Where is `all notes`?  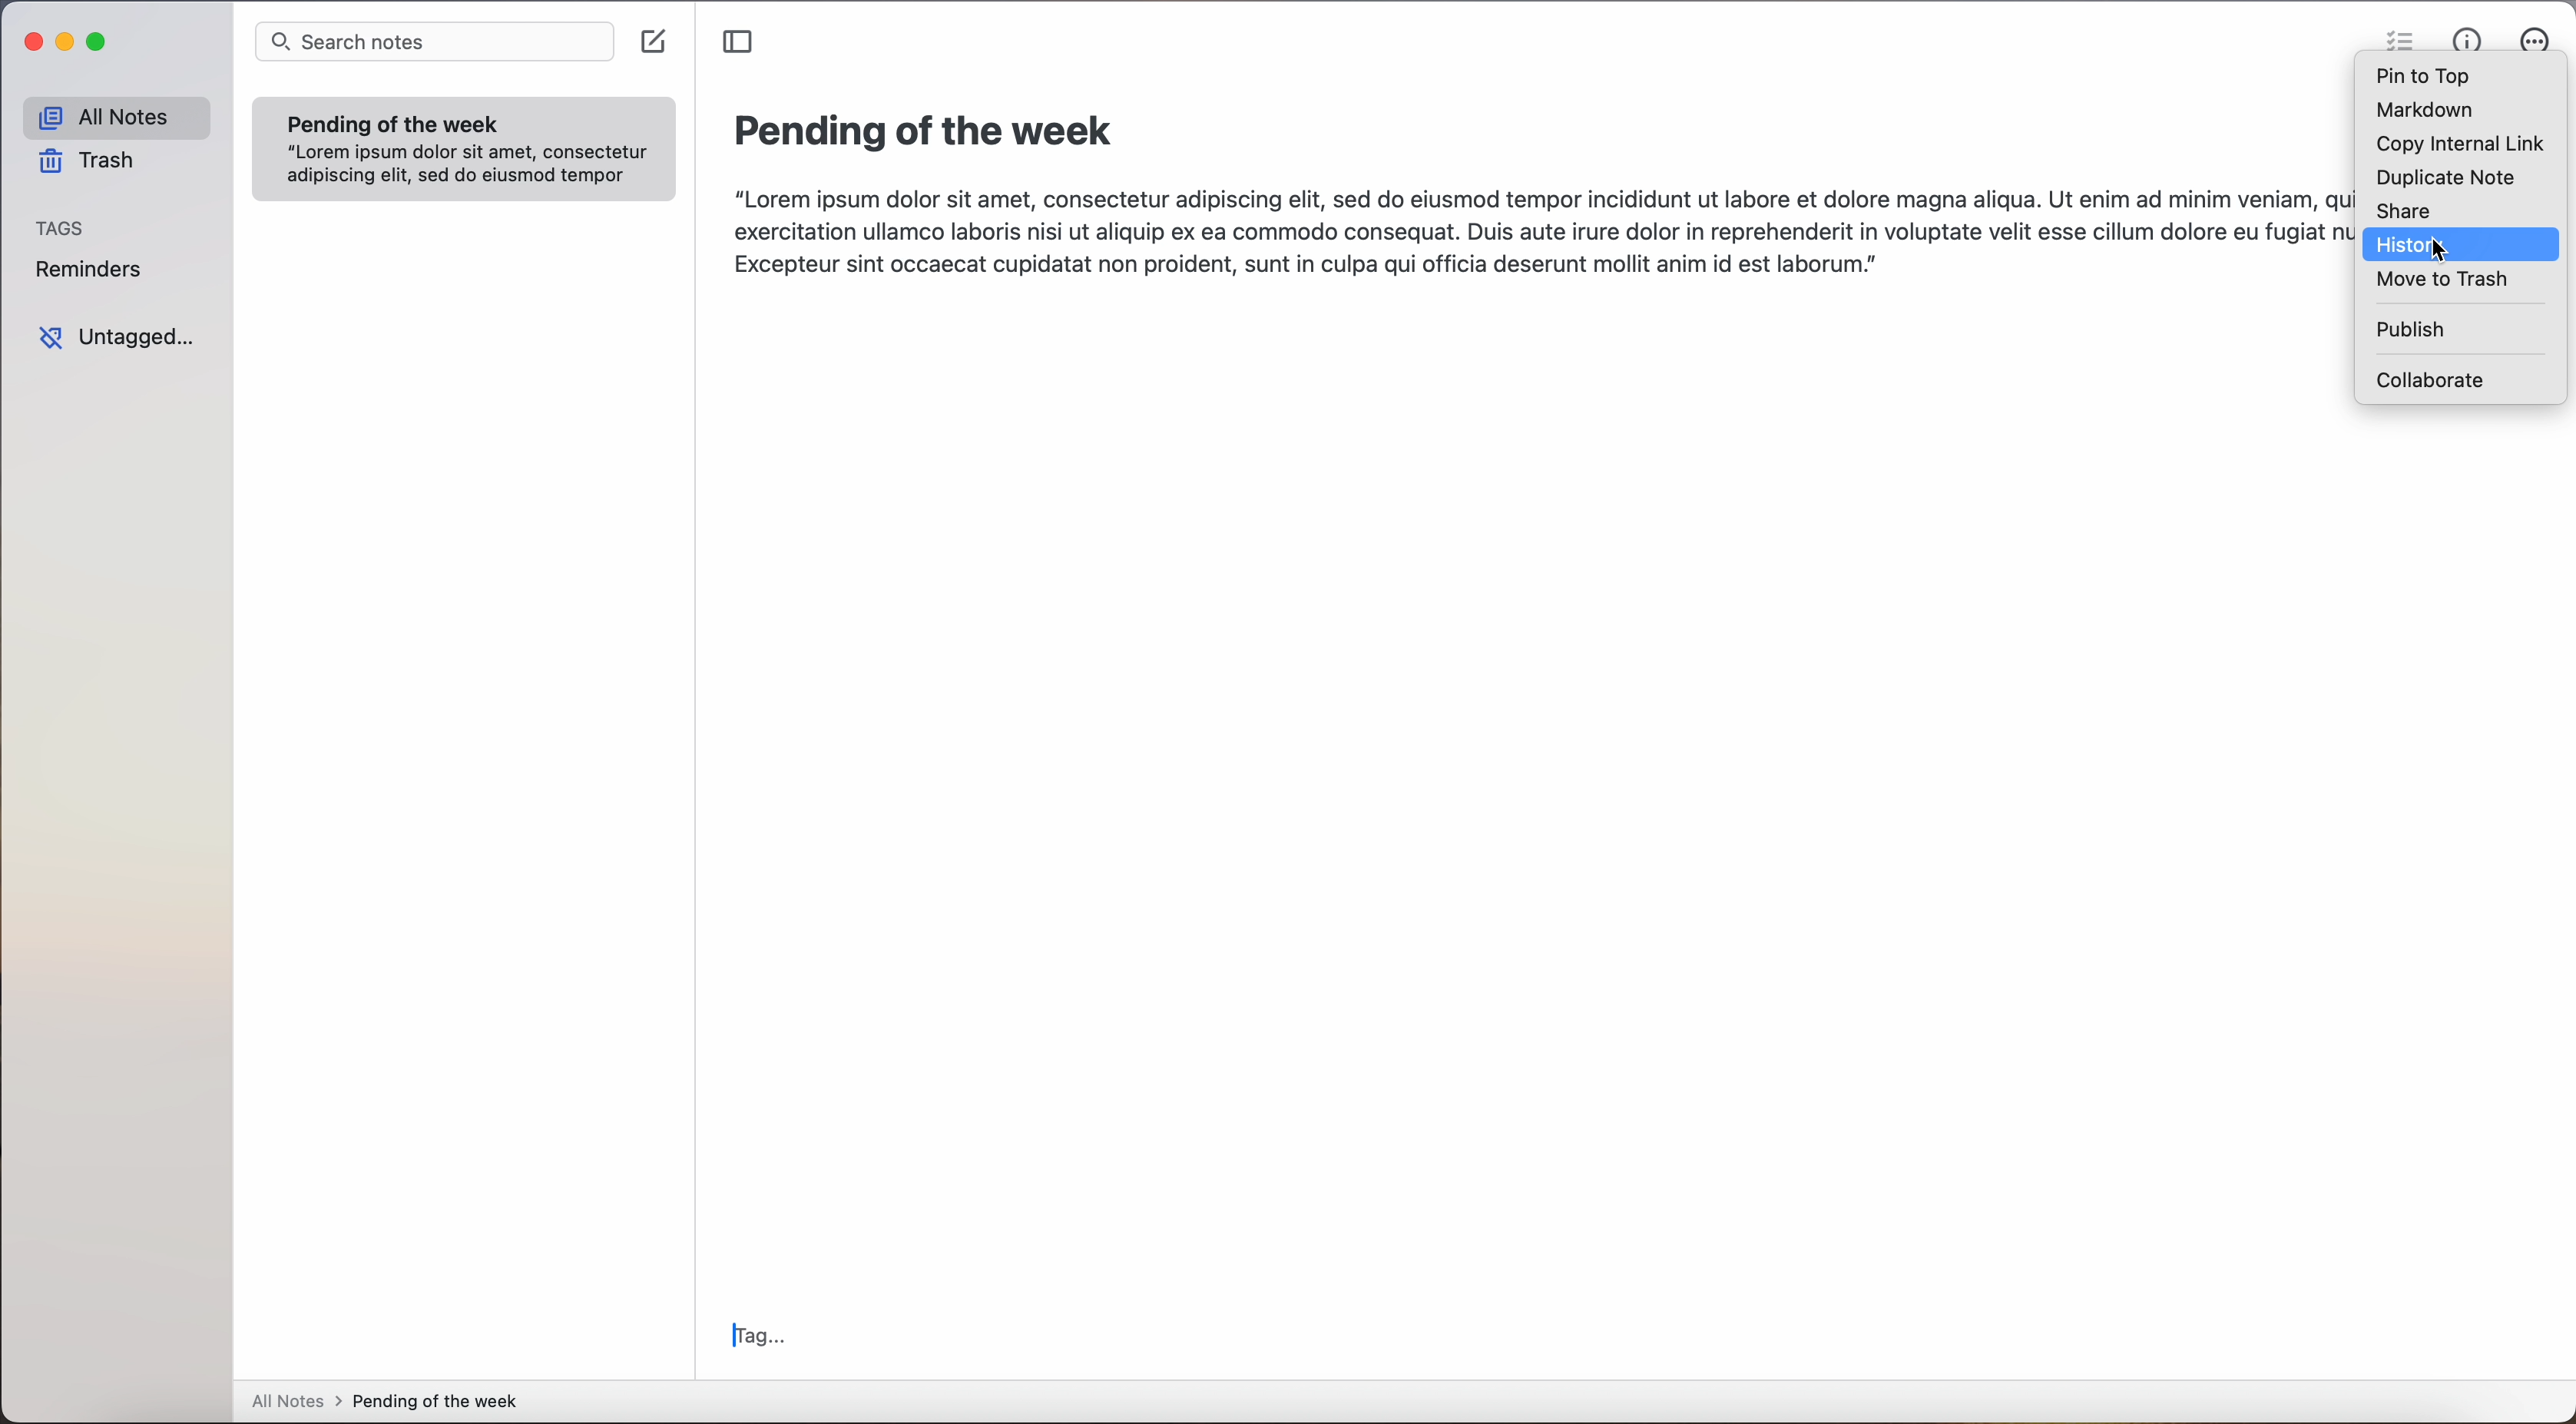 all notes is located at coordinates (111, 118).